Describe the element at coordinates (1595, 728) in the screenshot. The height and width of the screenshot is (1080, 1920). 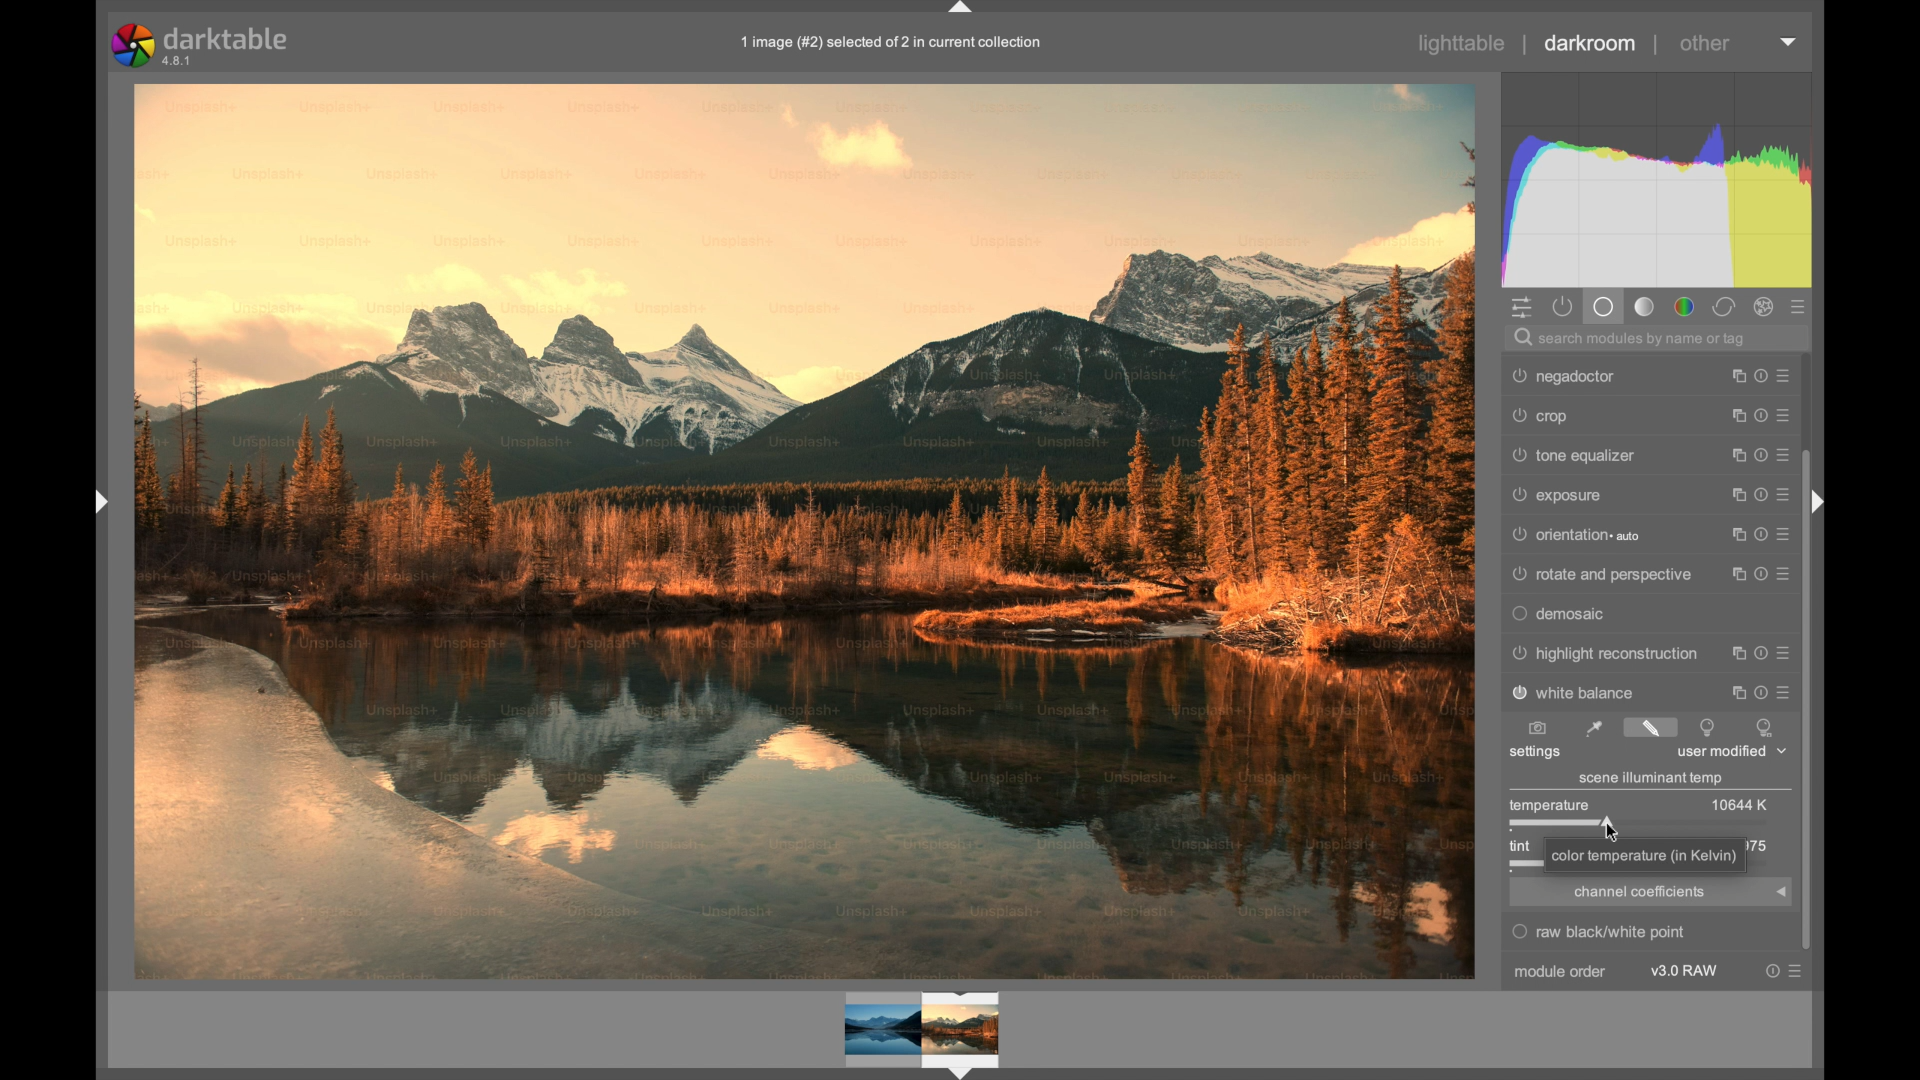
I see `set white balance` at that location.